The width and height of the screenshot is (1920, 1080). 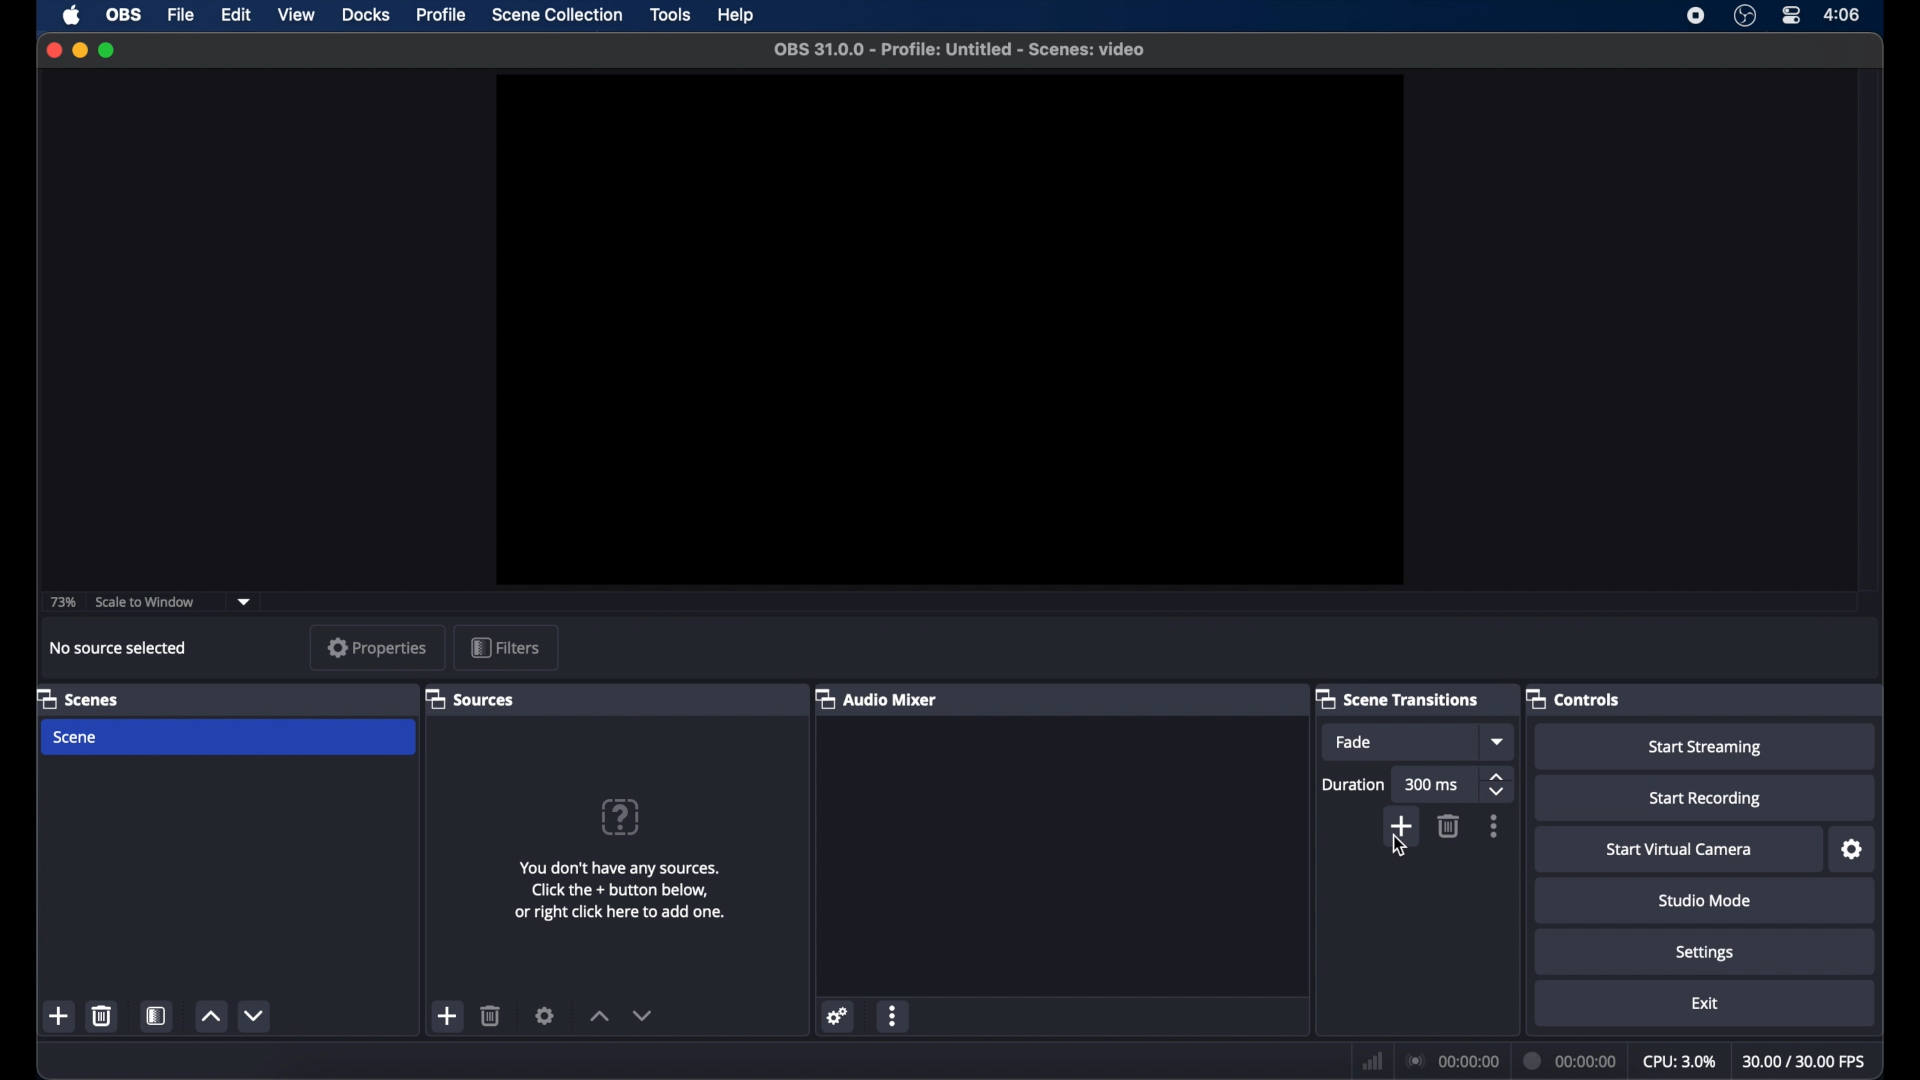 What do you see at coordinates (73, 15) in the screenshot?
I see `apple icon` at bounding box center [73, 15].